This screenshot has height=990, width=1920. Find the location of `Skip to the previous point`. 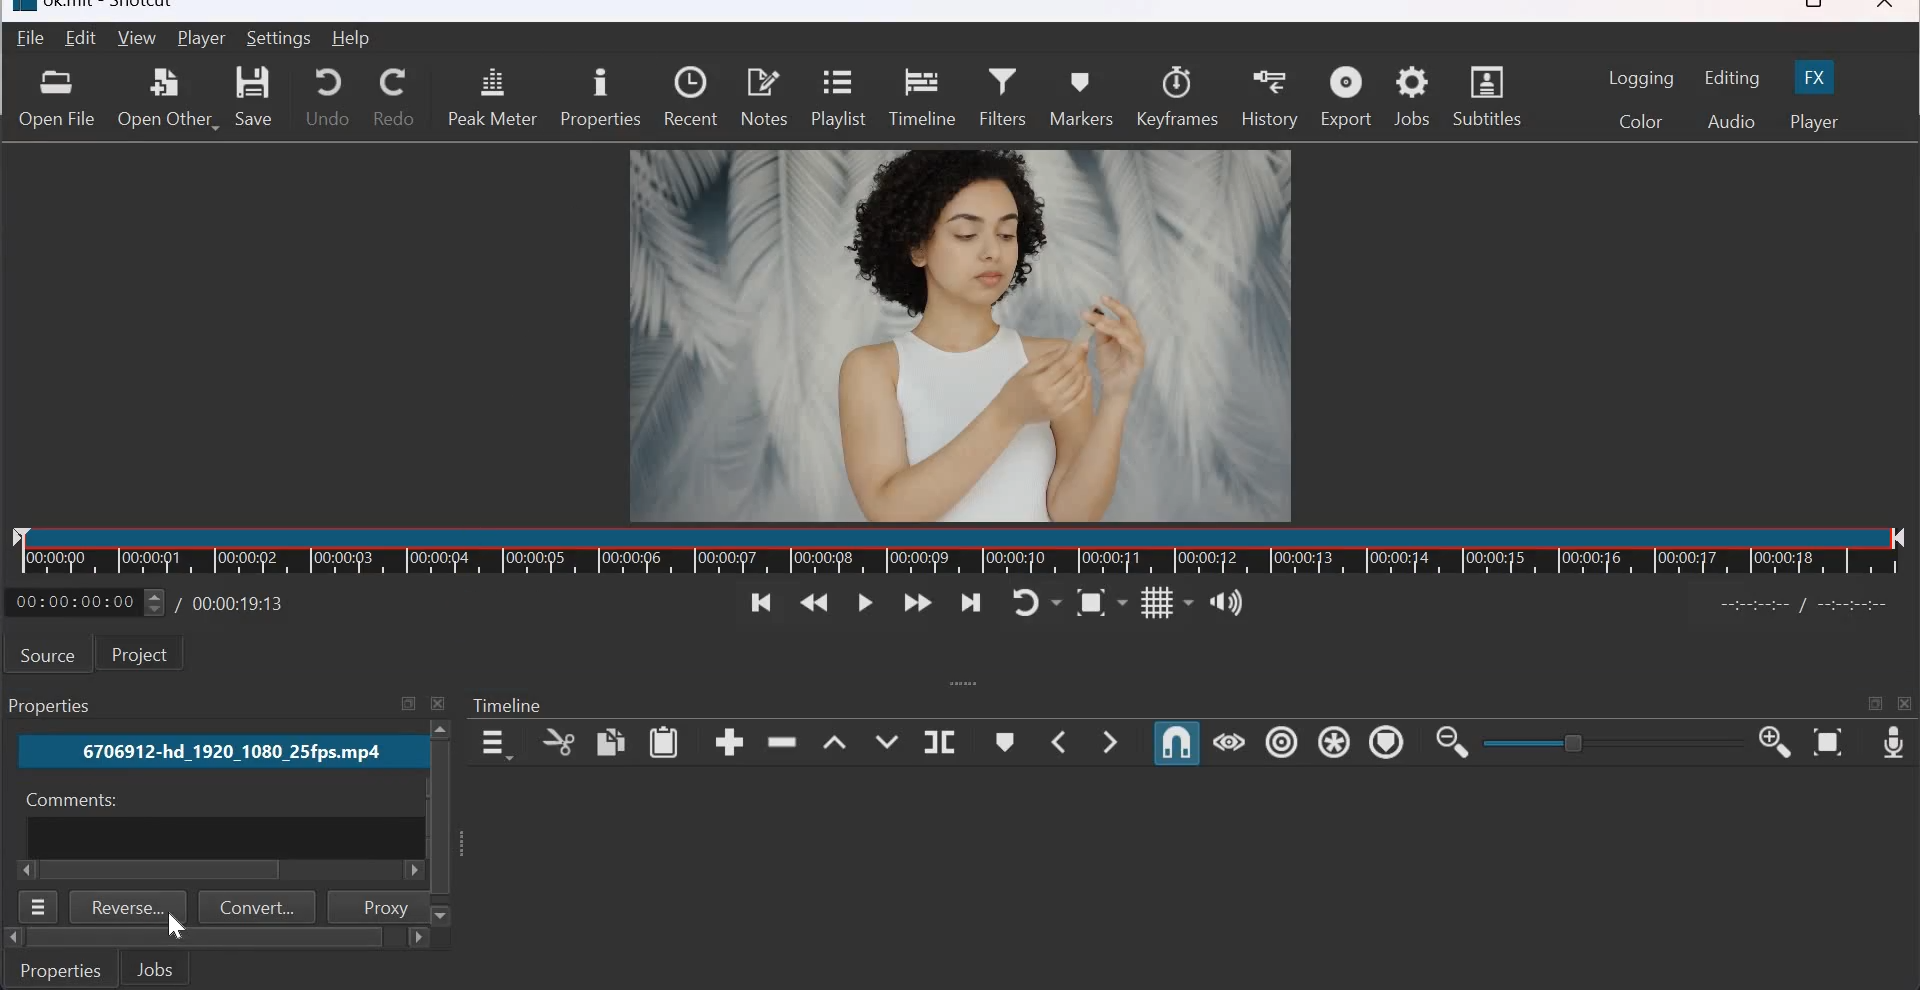

Skip to the previous point is located at coordinates (754, 603).